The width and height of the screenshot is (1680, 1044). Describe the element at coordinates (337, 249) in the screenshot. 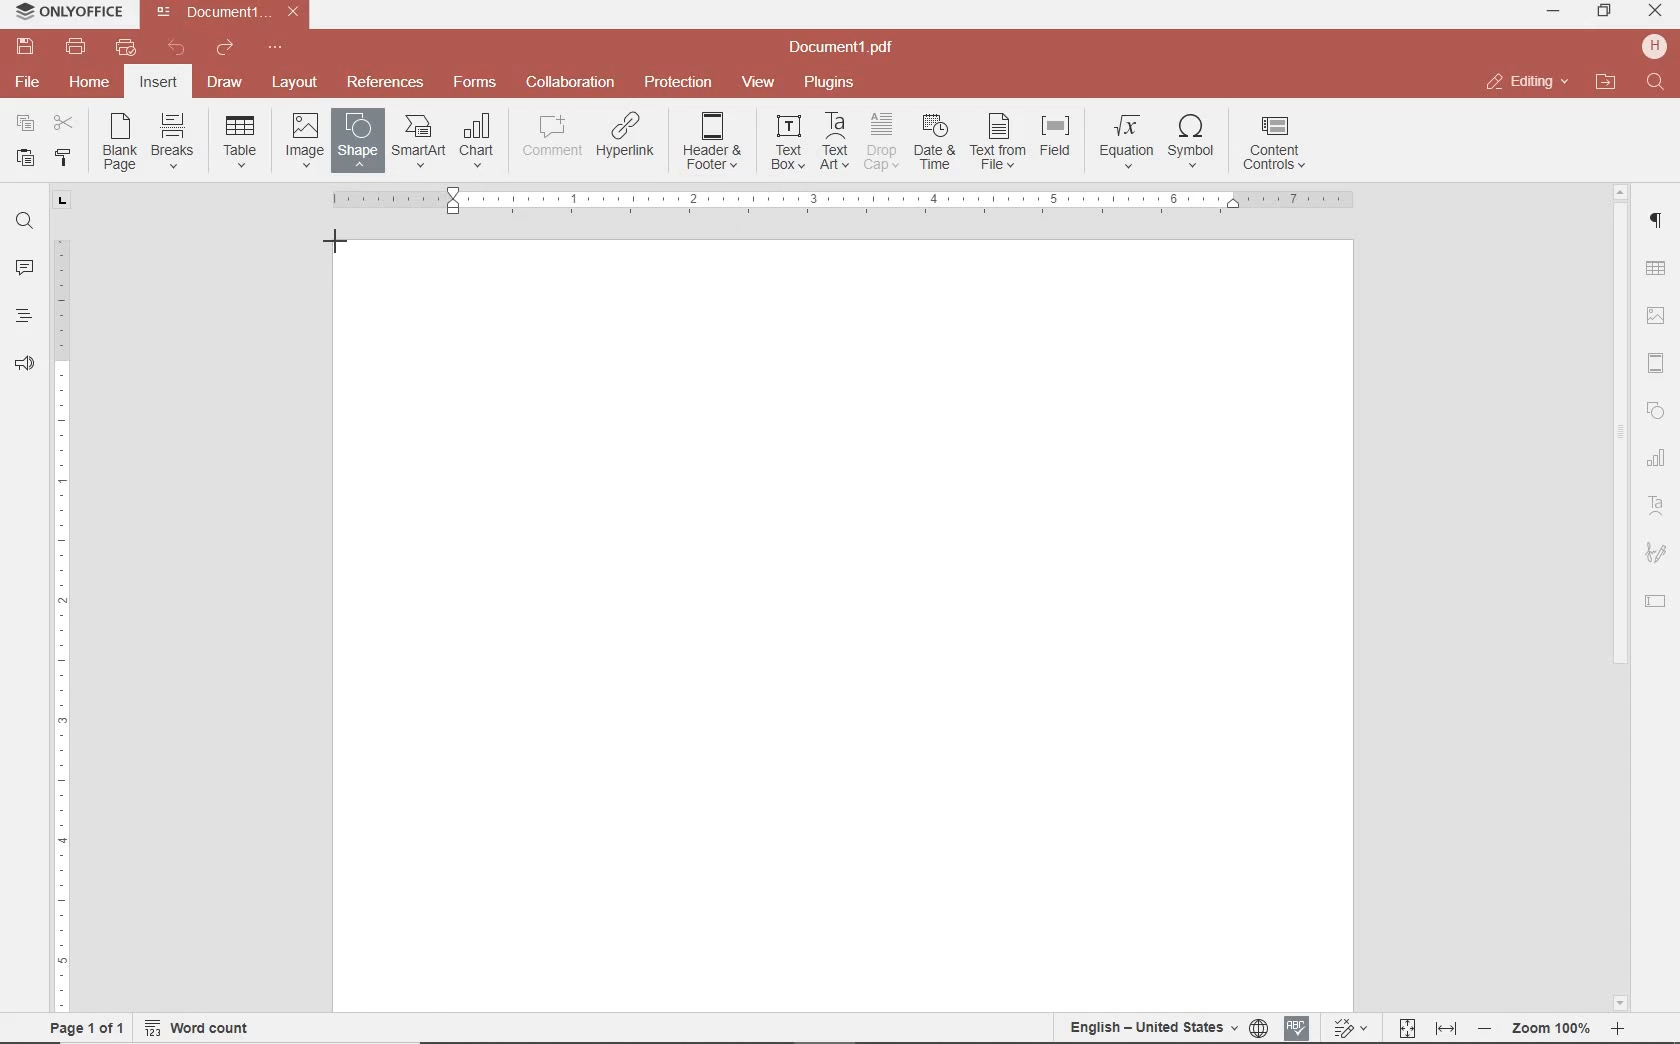

I see `RECTANGLE SHAPE TOOL` at that location.